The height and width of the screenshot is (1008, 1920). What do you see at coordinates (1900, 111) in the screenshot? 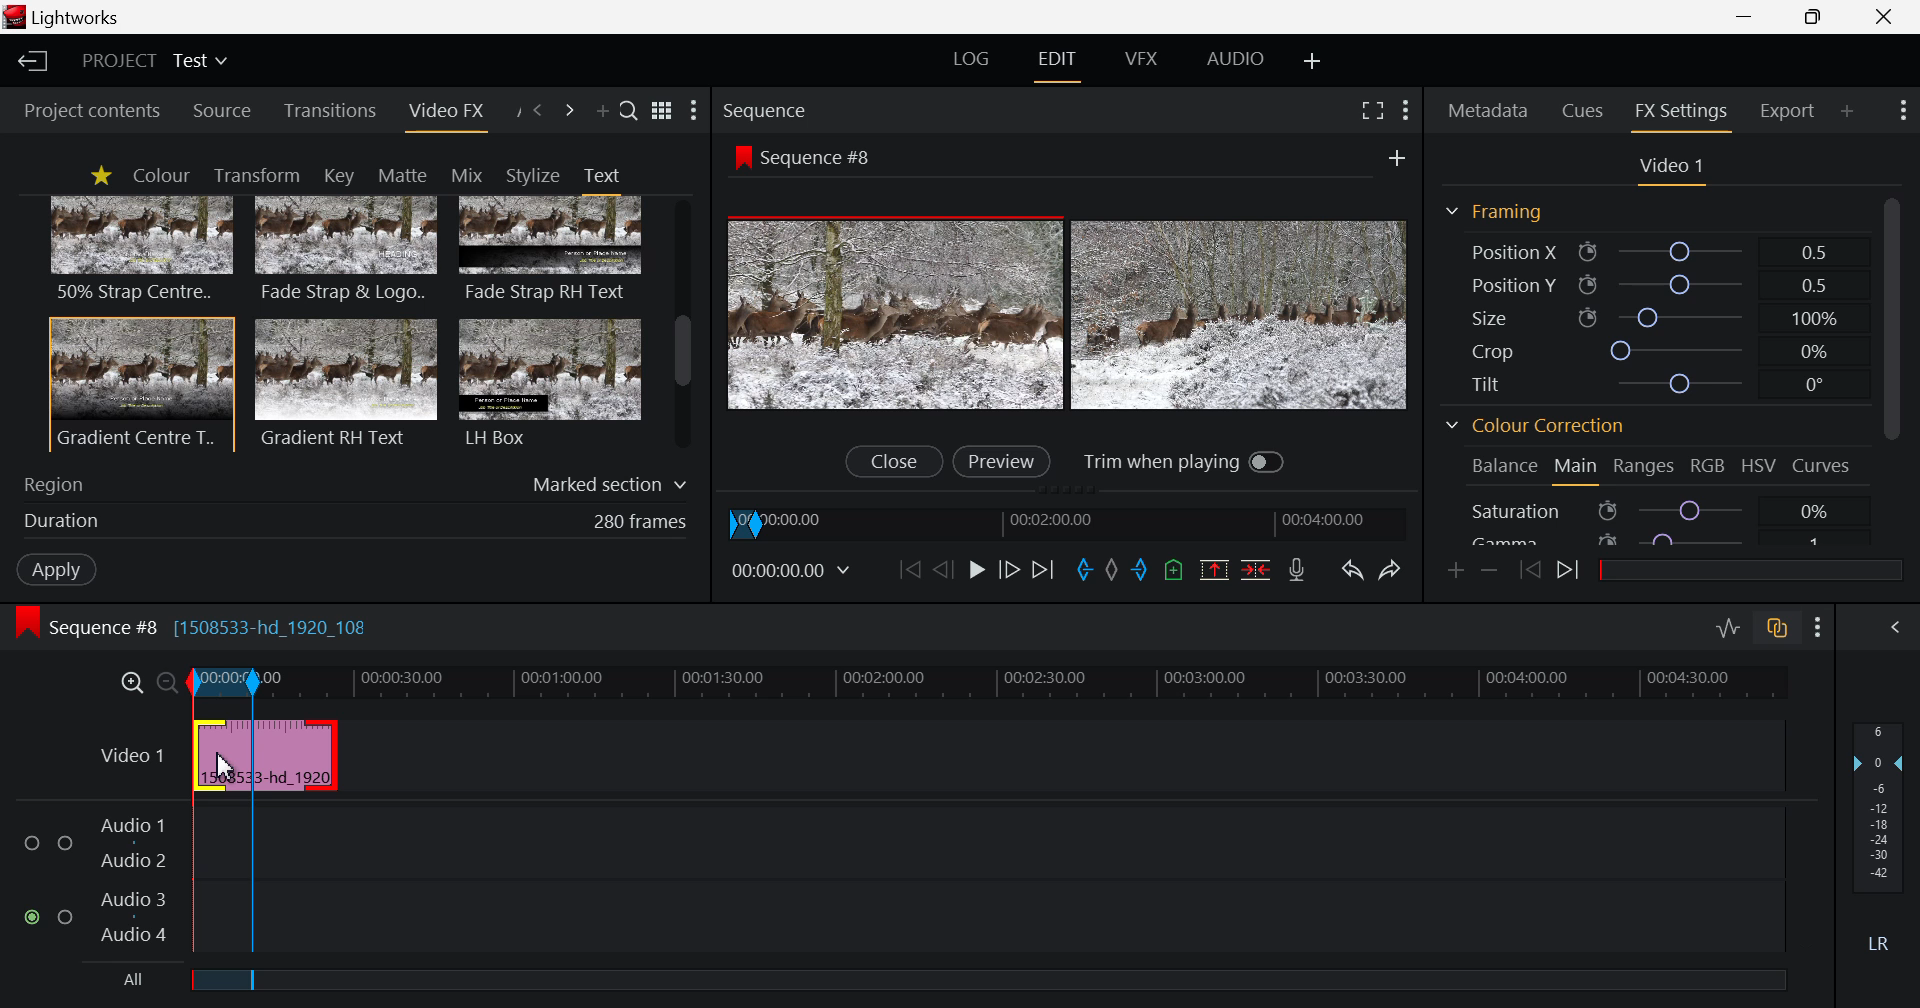
I see `Show Settings` at bounding box center [1900, 111].